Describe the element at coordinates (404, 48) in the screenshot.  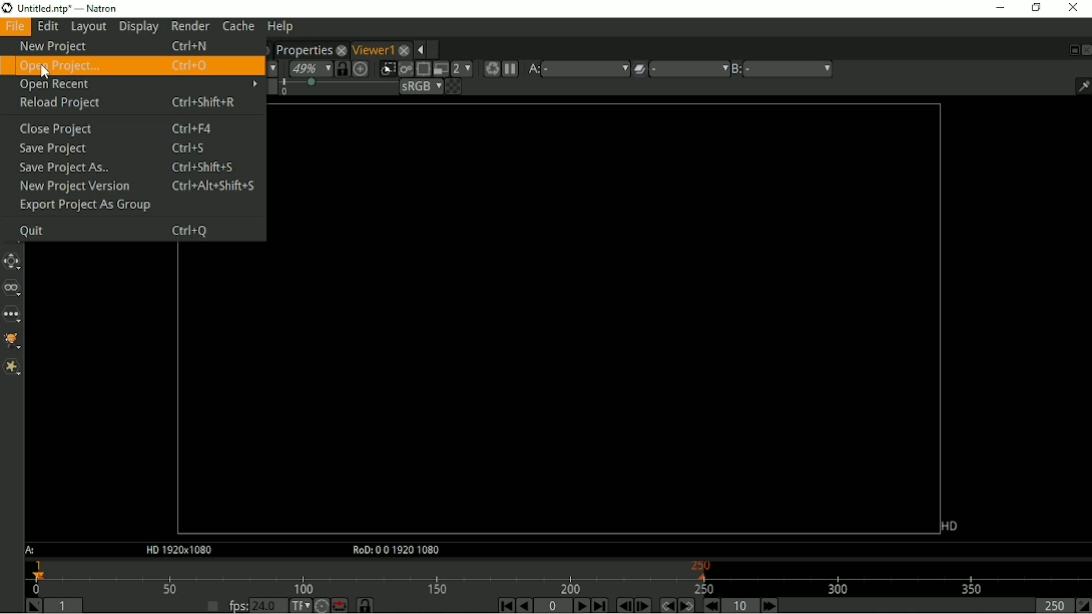
I see `close` at that location.